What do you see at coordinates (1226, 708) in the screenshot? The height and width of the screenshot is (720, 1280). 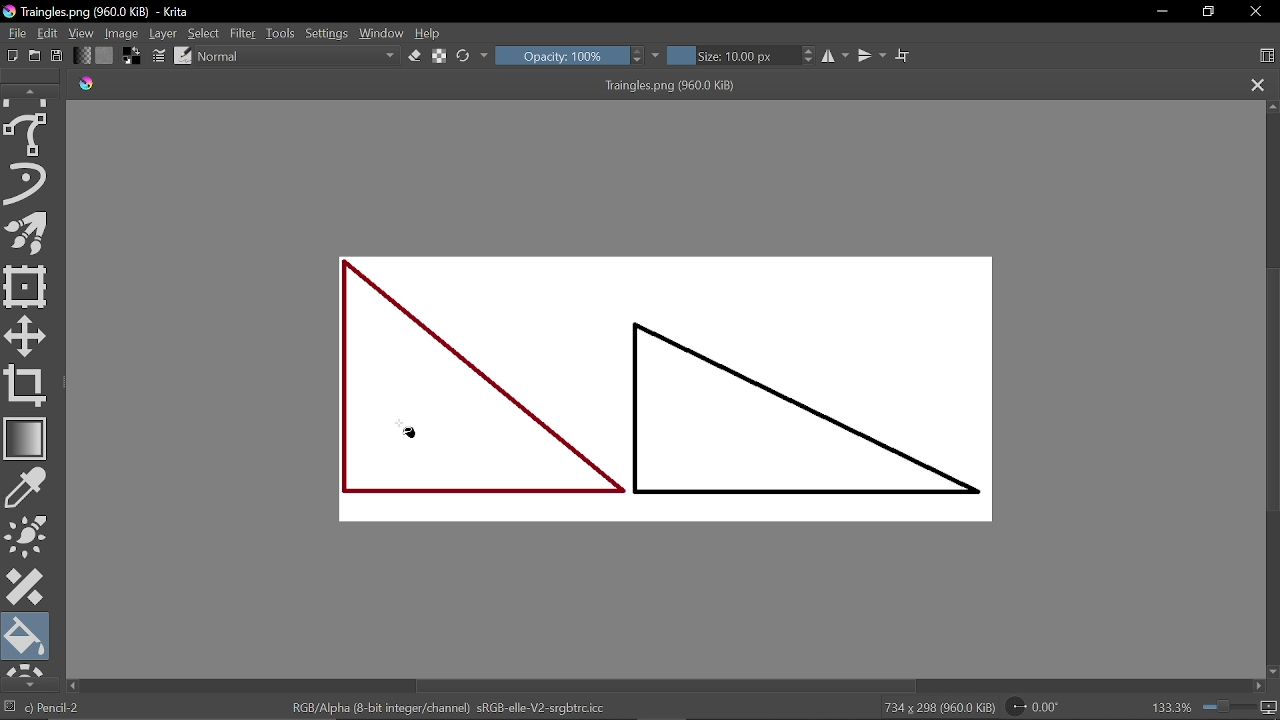 I see `Zoom` at bounding box center [1226, 708].